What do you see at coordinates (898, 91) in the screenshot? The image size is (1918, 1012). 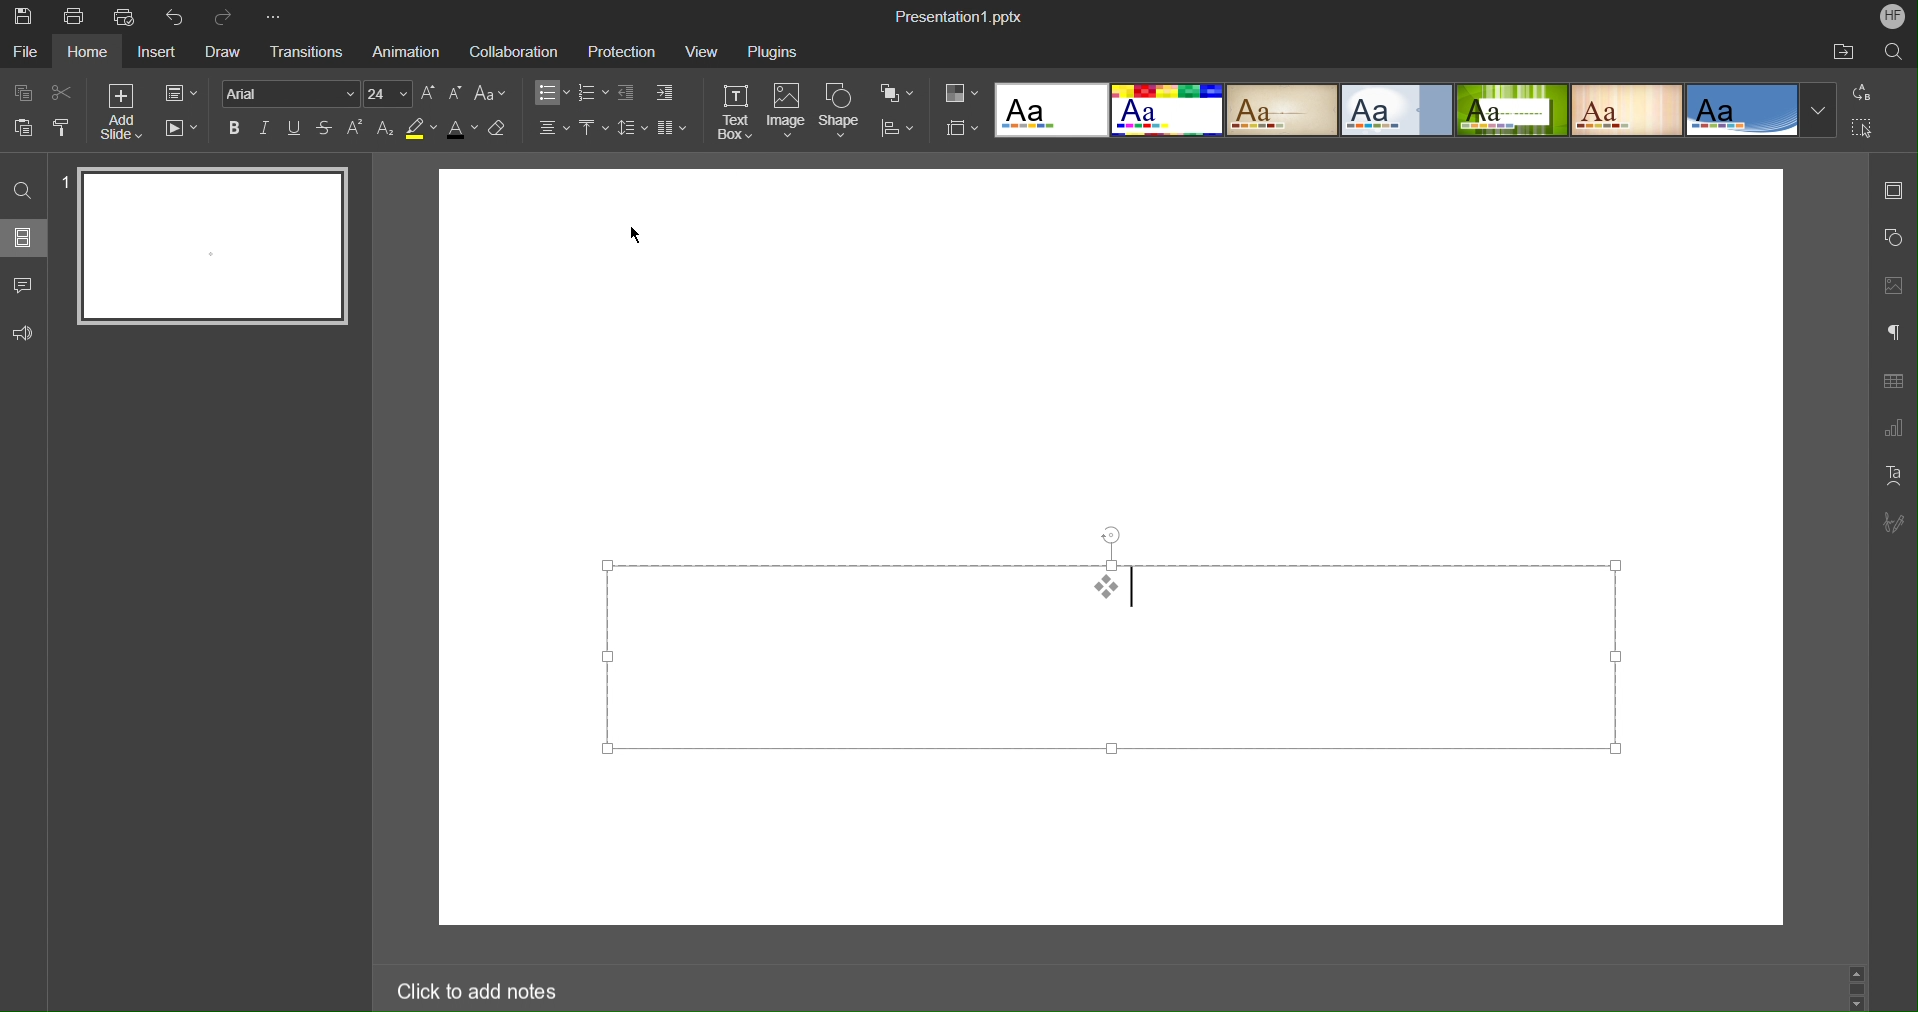 I see `Arrange` at bounding box center [898, 91].